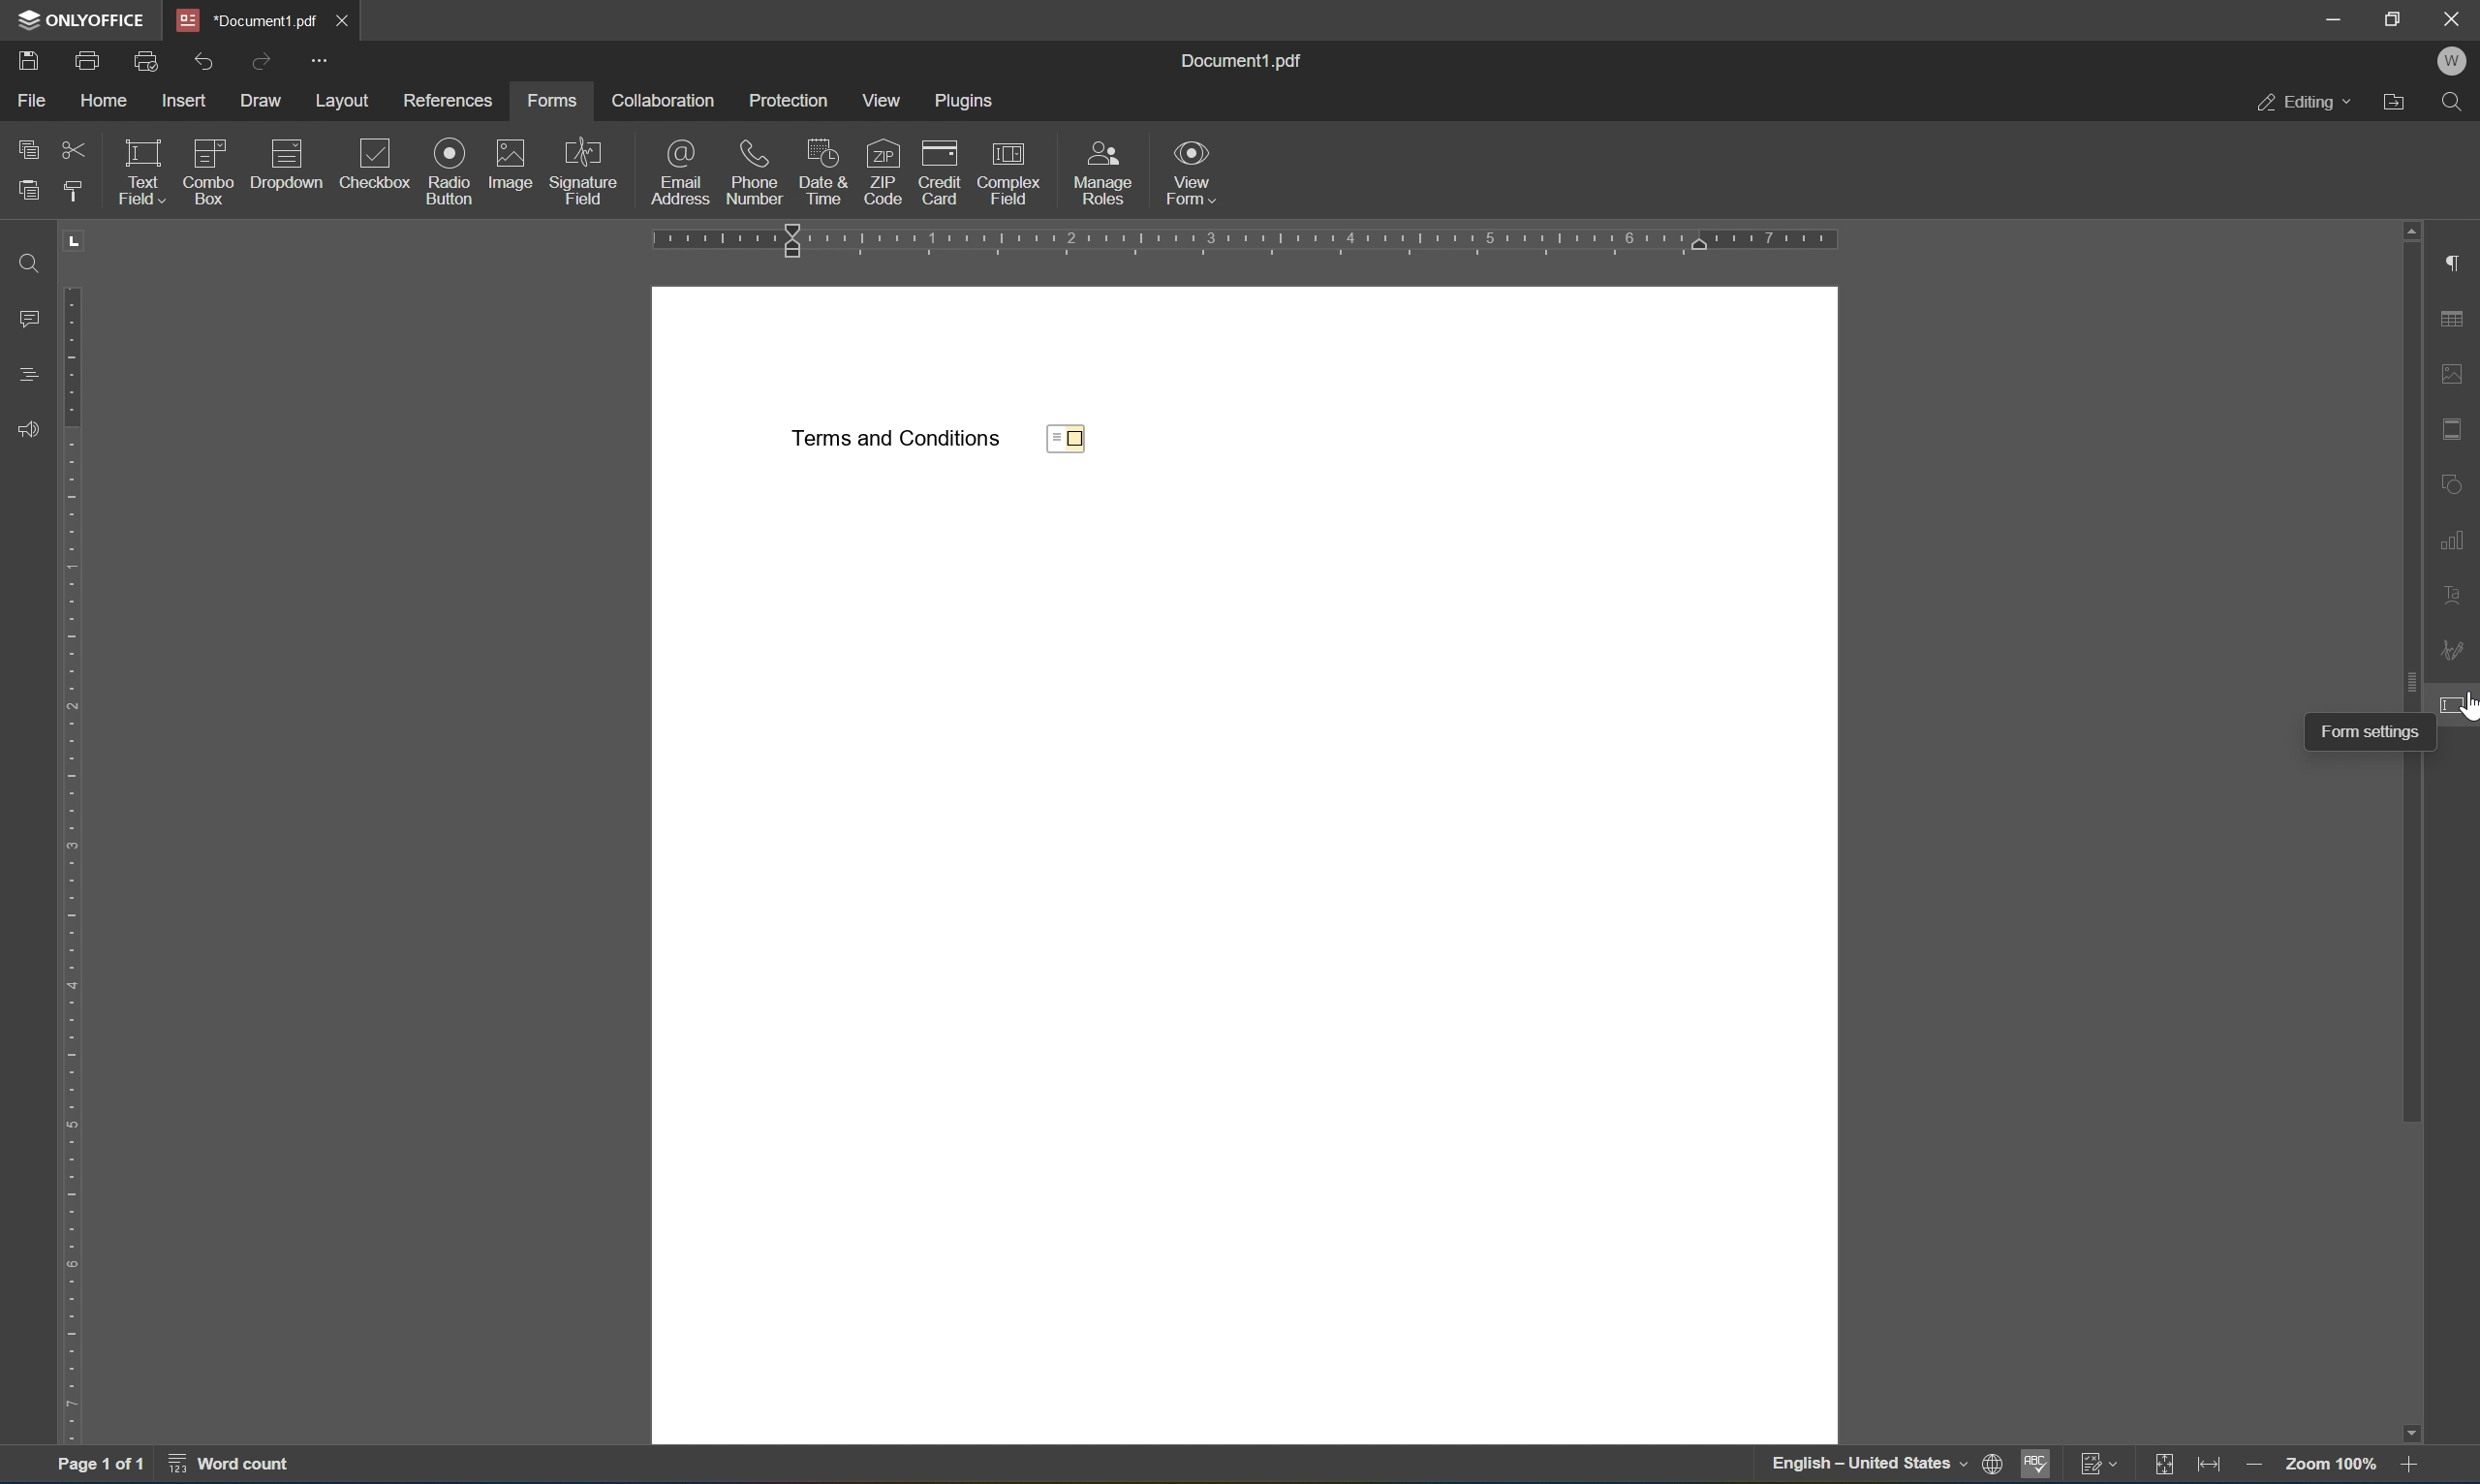 This screenshot has width=2480, height=1484. I want to click on insert, so click(186, 103).